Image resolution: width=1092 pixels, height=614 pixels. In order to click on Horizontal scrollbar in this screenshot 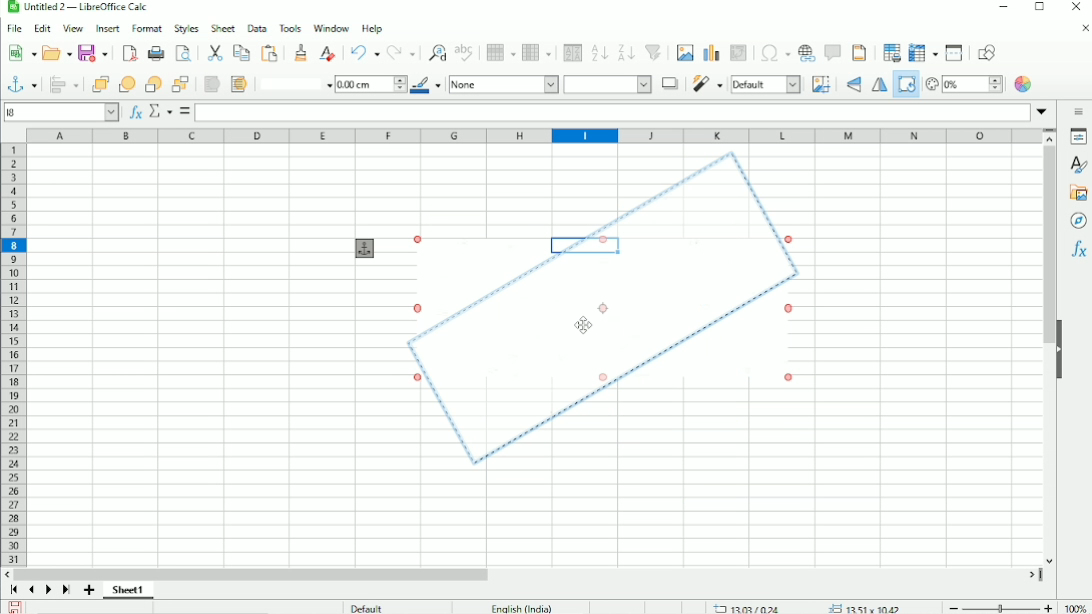, I will do `click(251, 574)`.